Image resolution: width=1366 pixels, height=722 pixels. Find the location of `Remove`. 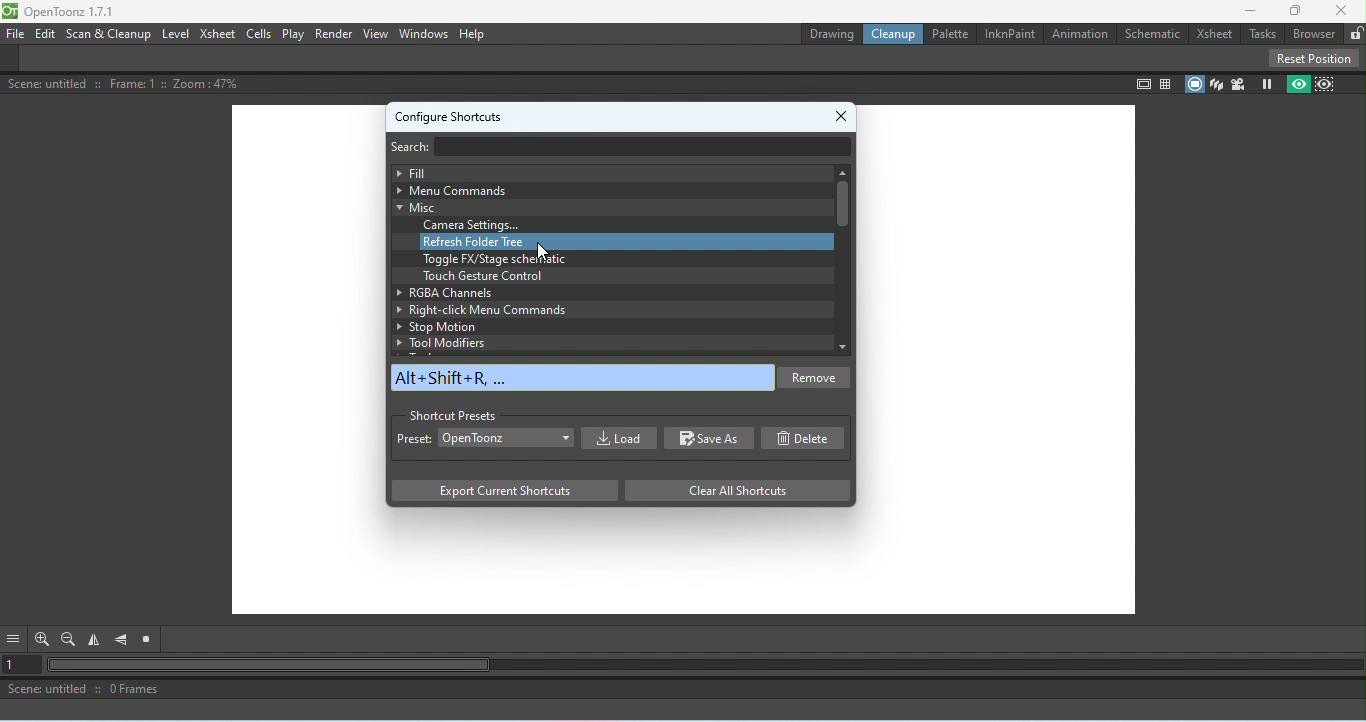

Remove is located at coordinates (817, 380).